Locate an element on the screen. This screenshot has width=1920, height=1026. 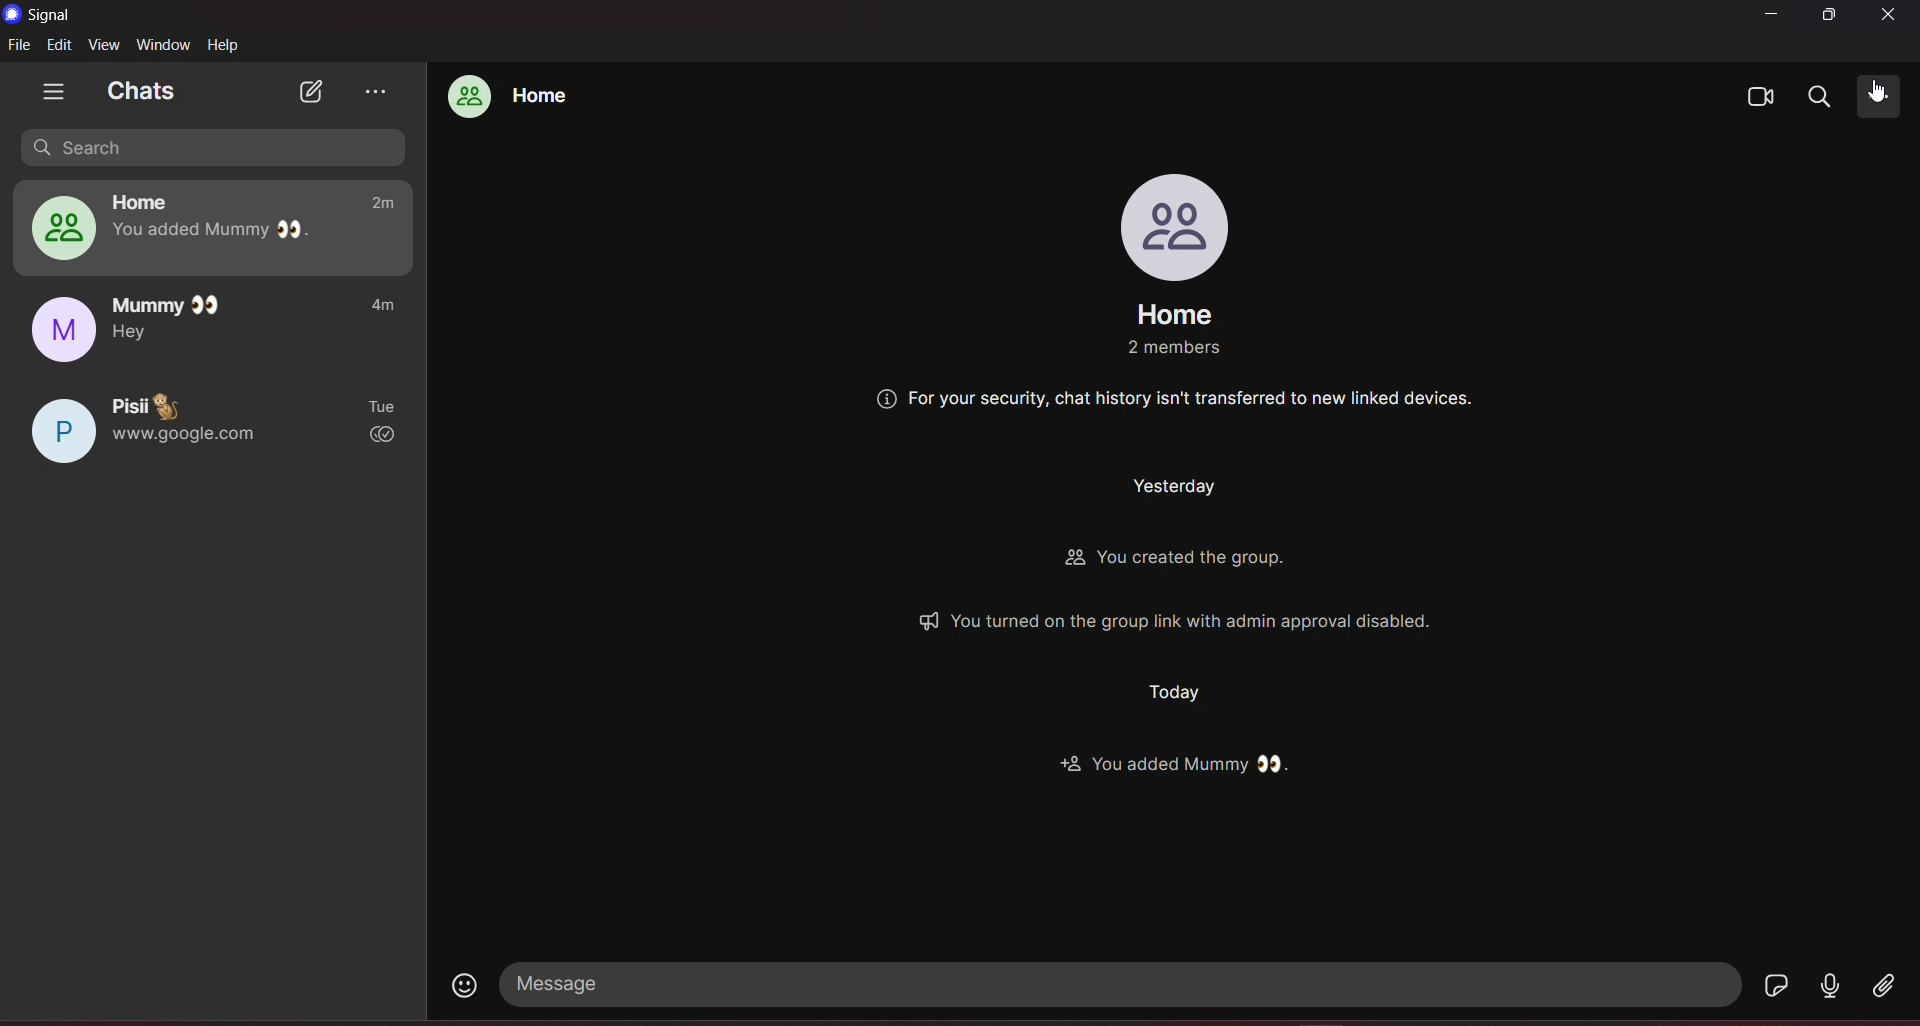
new chat is located at coordinates (312, 92).